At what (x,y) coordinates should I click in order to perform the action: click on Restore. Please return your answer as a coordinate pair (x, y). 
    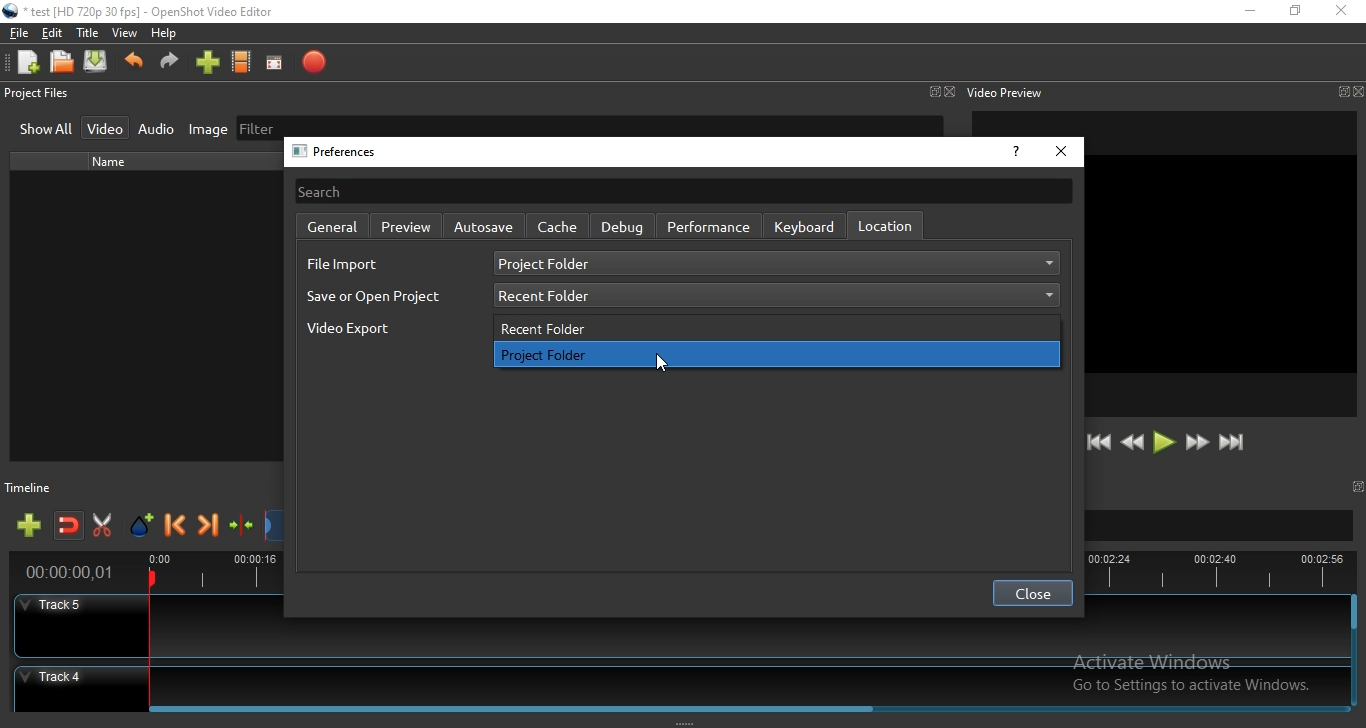
    Looking at the image, I should click on (1295, 11).